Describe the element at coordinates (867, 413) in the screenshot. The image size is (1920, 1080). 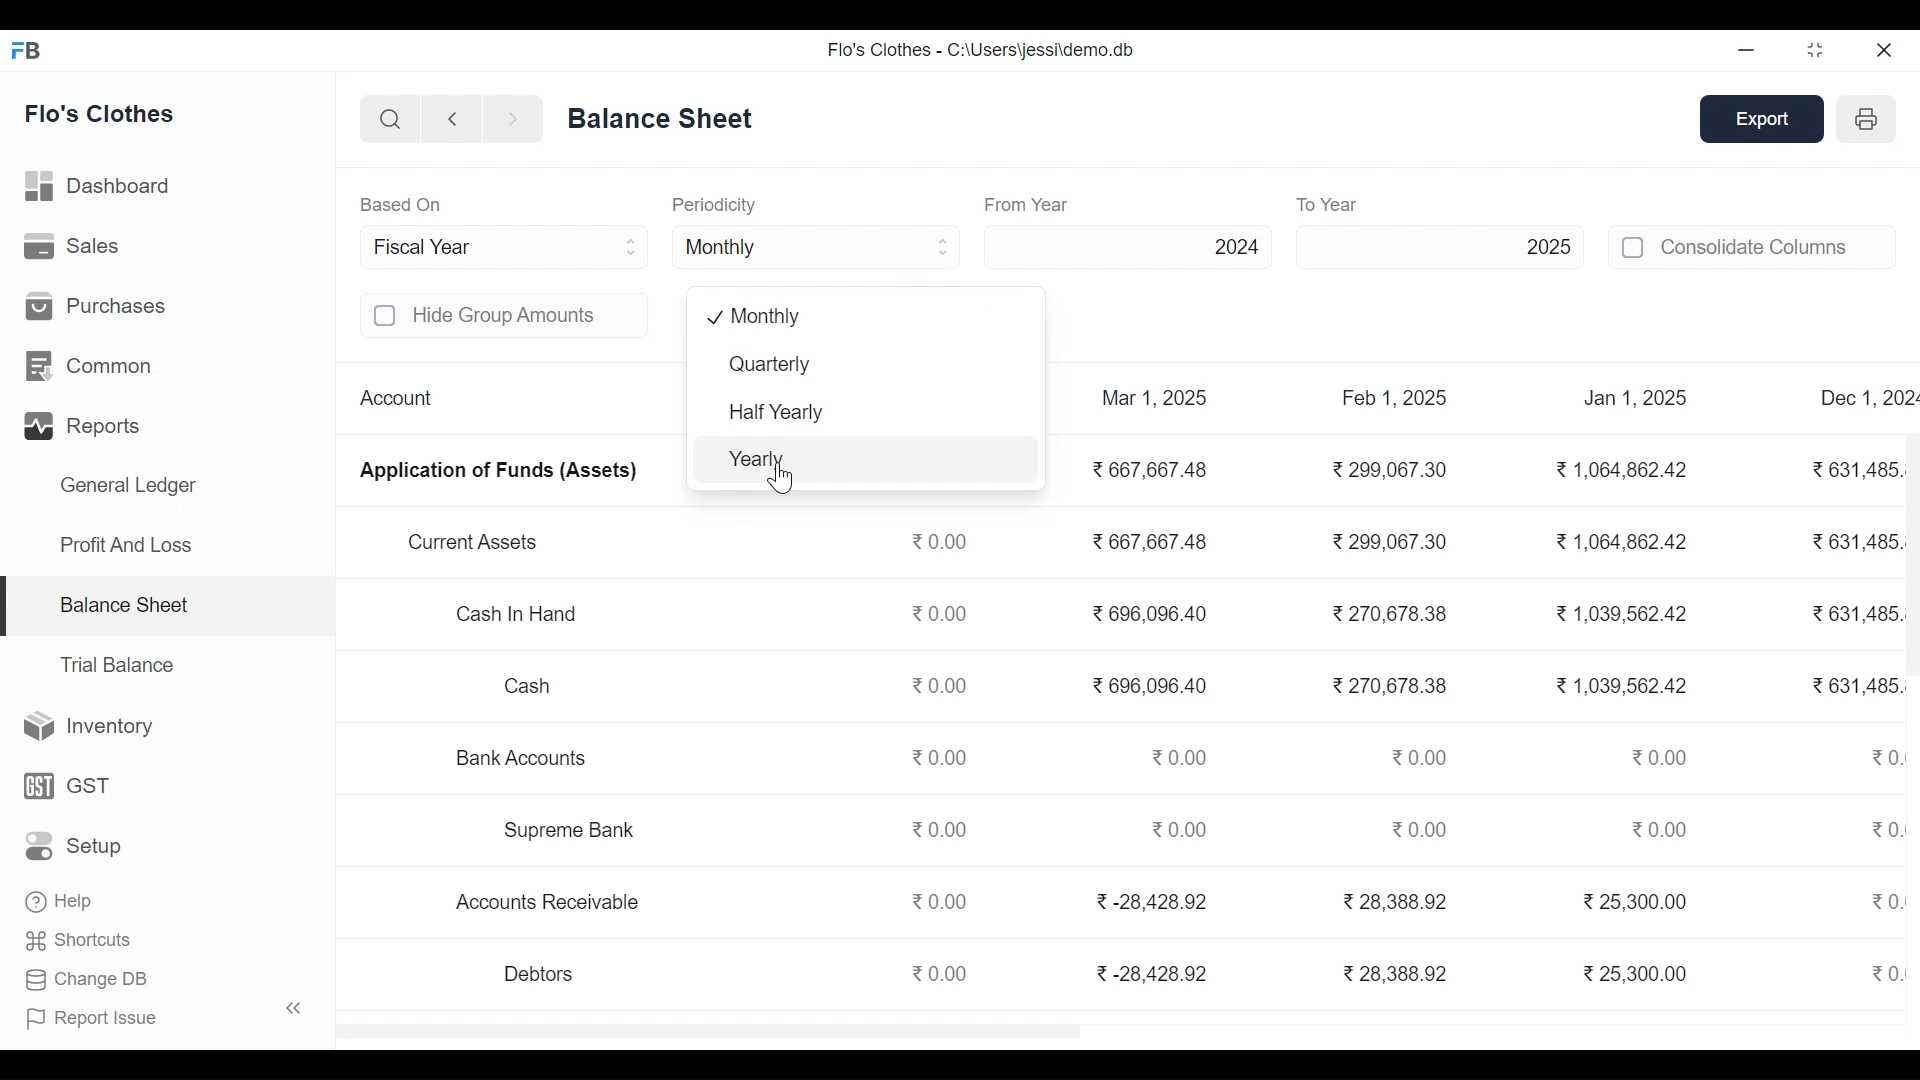
I see `Half Yearly` at that location.